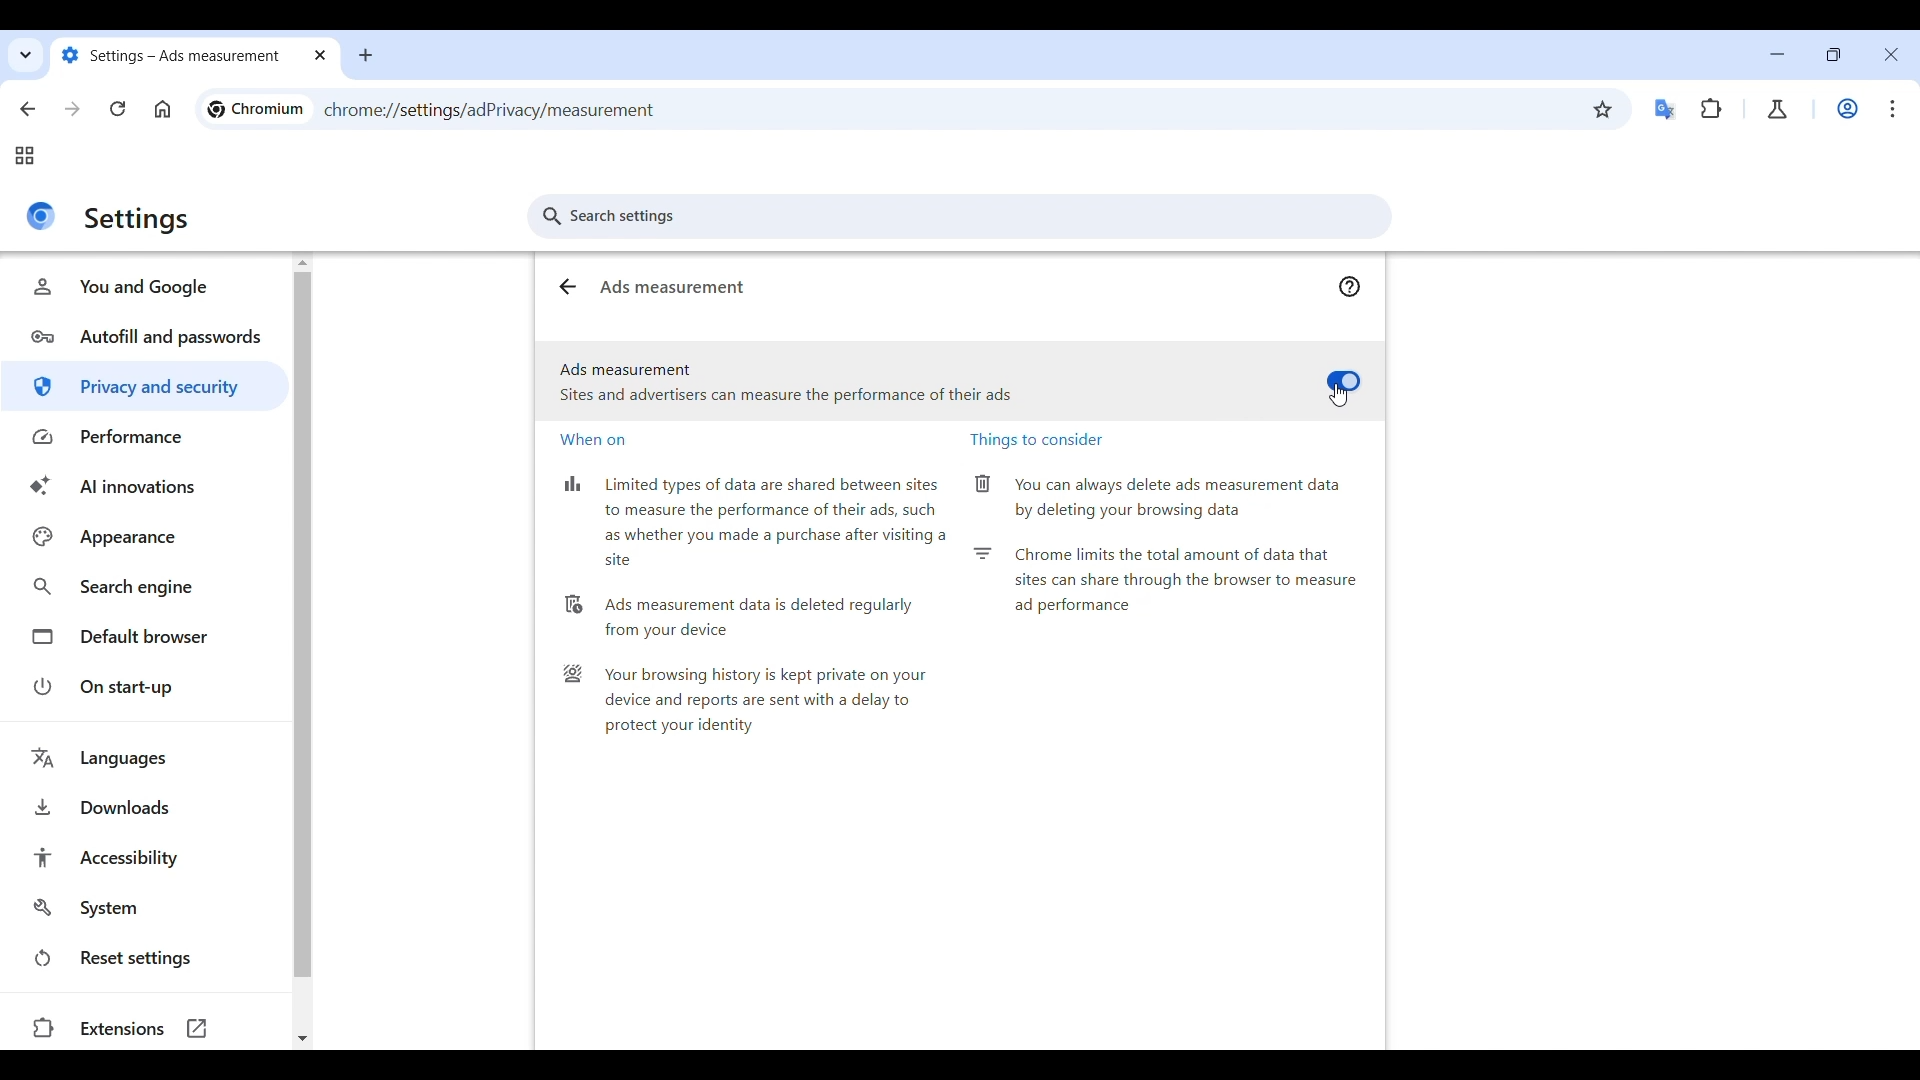  What do you see at coordinates (1711, 108) in the screenshot?
I see `Extensions` at bounding box center [1711, 108].